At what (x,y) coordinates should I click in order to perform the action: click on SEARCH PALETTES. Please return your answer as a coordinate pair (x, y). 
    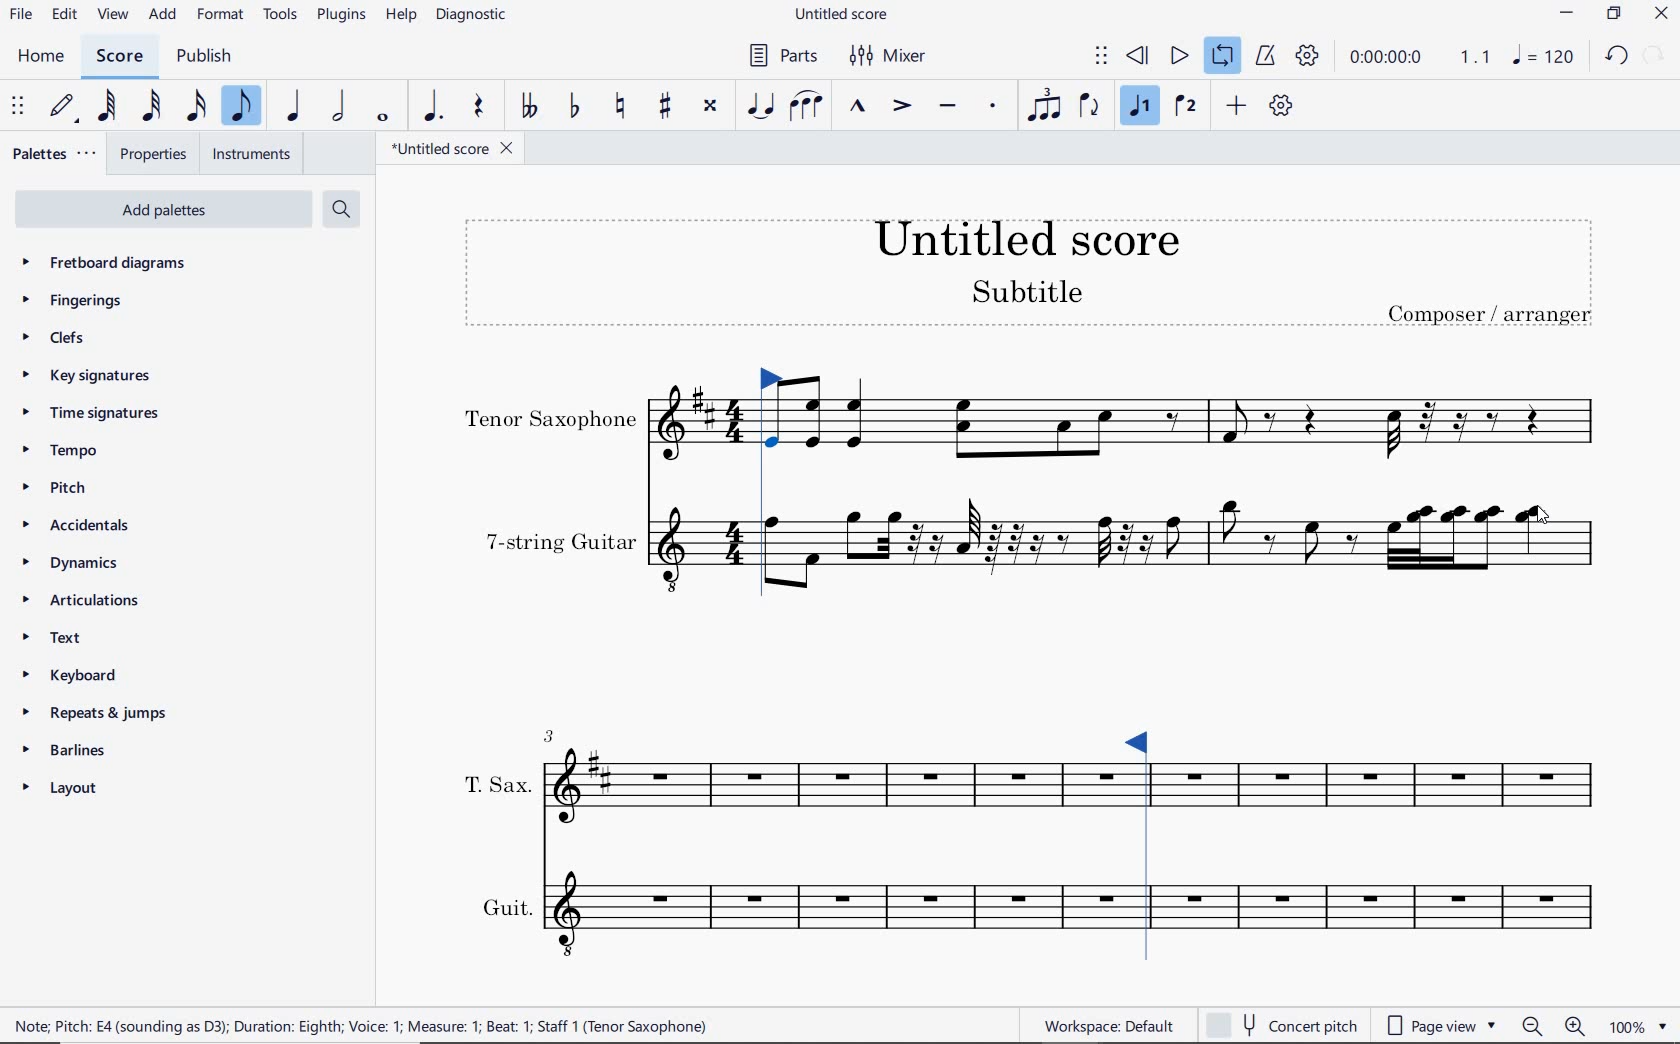
    Looking at the image, I should click on (341, 208).